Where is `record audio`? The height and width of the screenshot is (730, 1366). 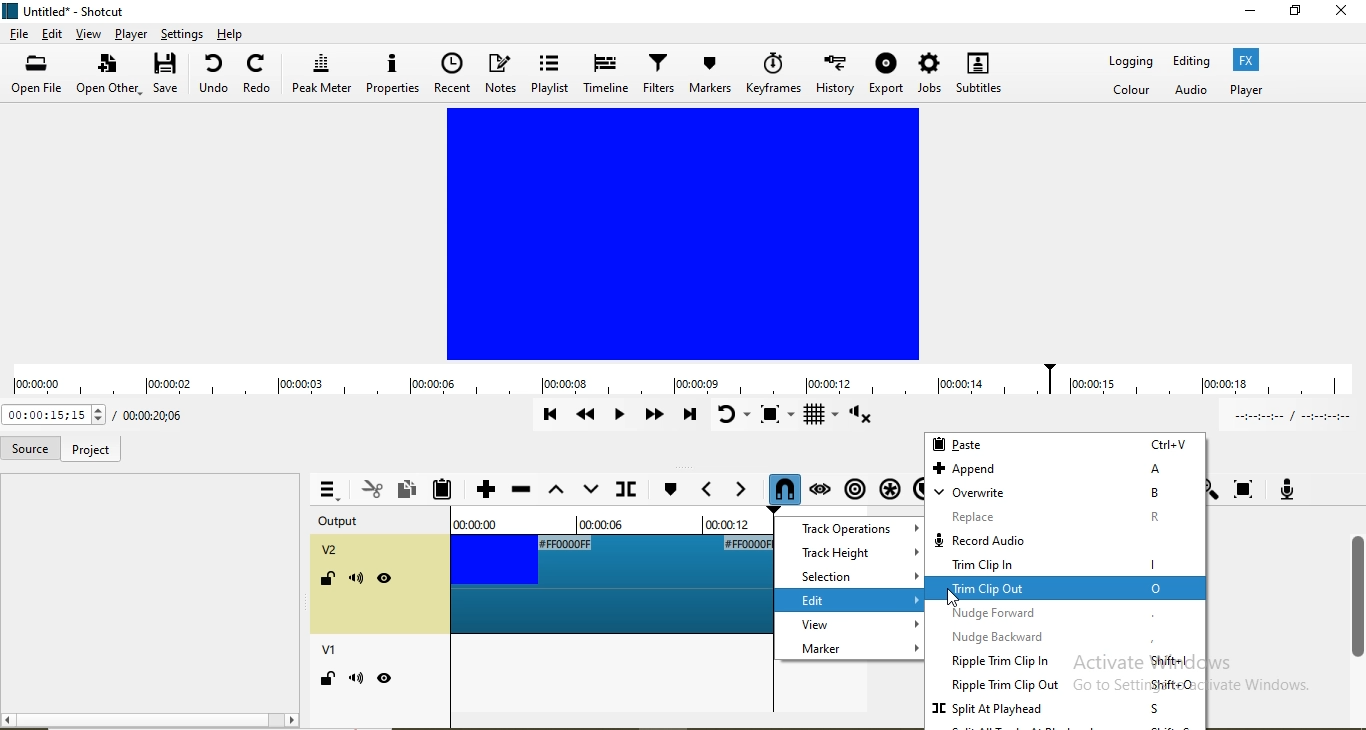
record audio is located at coordinates (1064, 544).